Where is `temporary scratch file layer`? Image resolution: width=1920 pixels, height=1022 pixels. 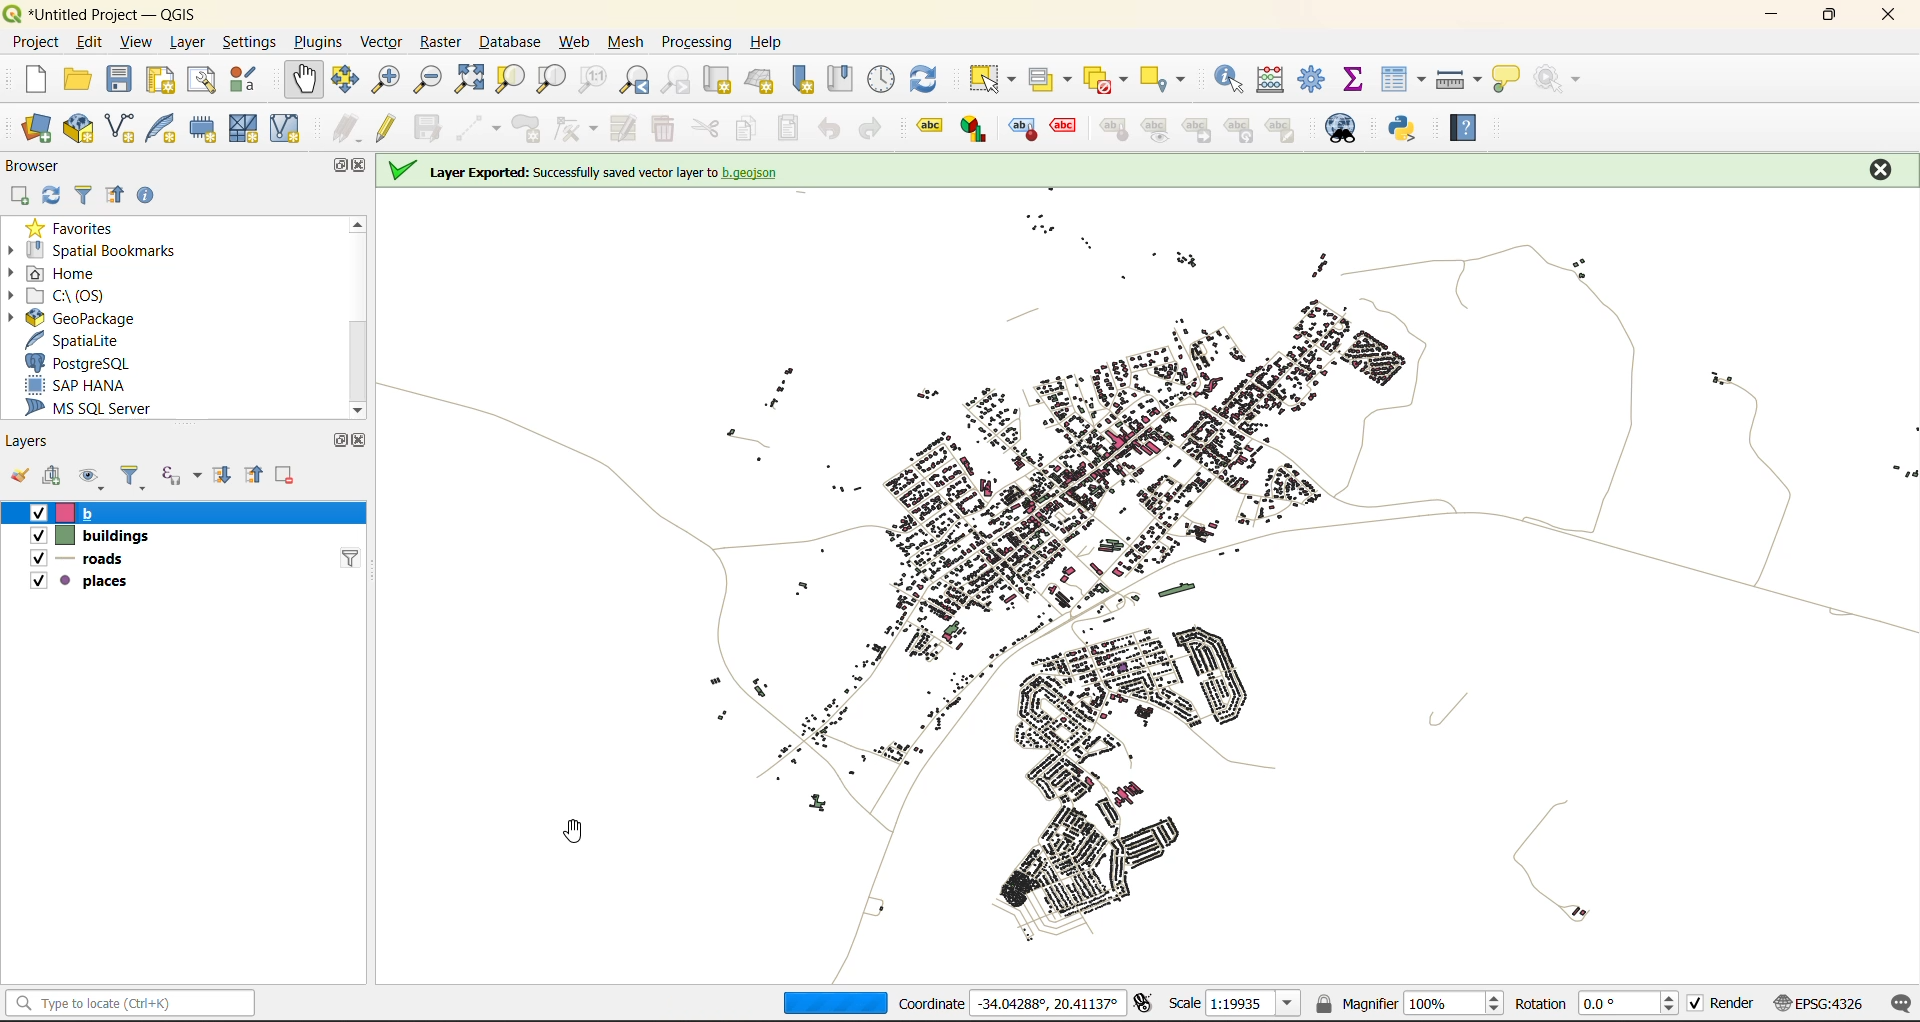 temporary scratch file layer is located at coordinates (209, 127).